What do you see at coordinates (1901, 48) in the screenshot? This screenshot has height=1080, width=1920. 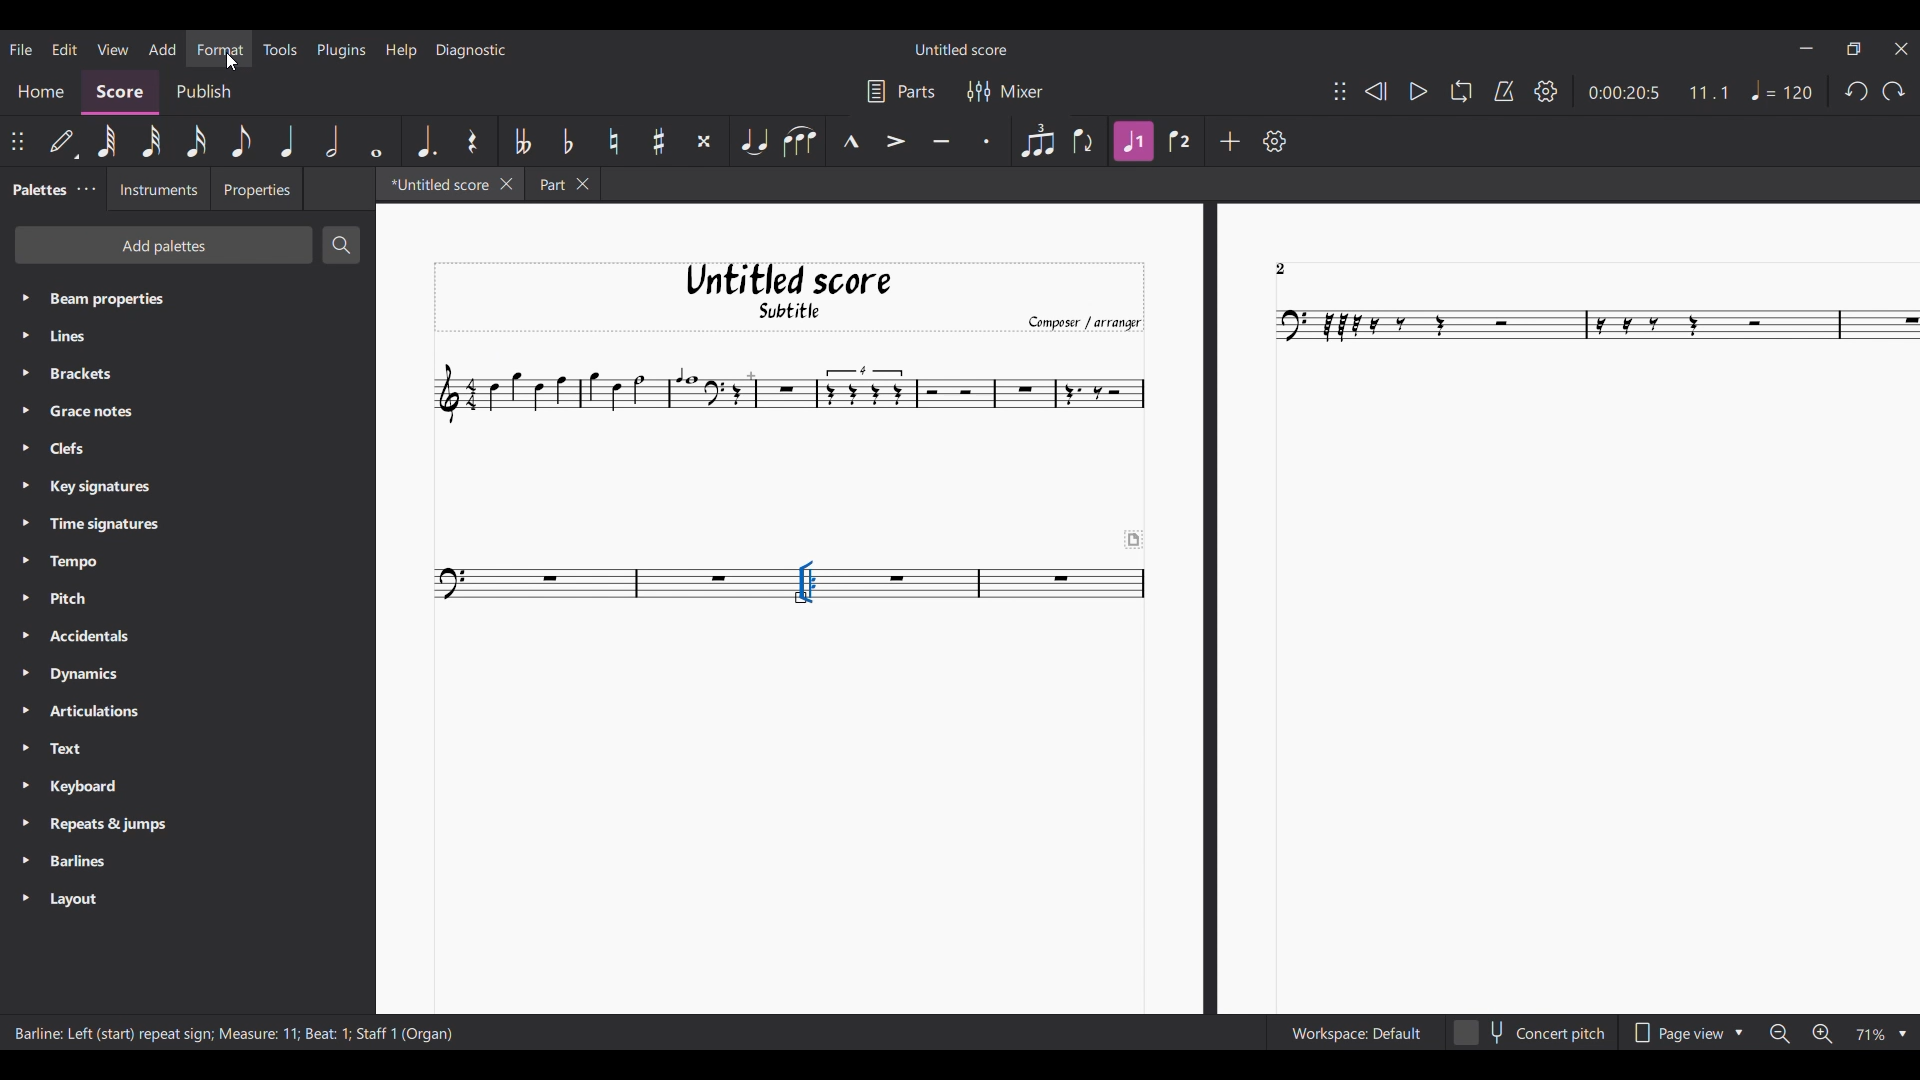 I see `Close interface` at bounding box center [1901, 48].